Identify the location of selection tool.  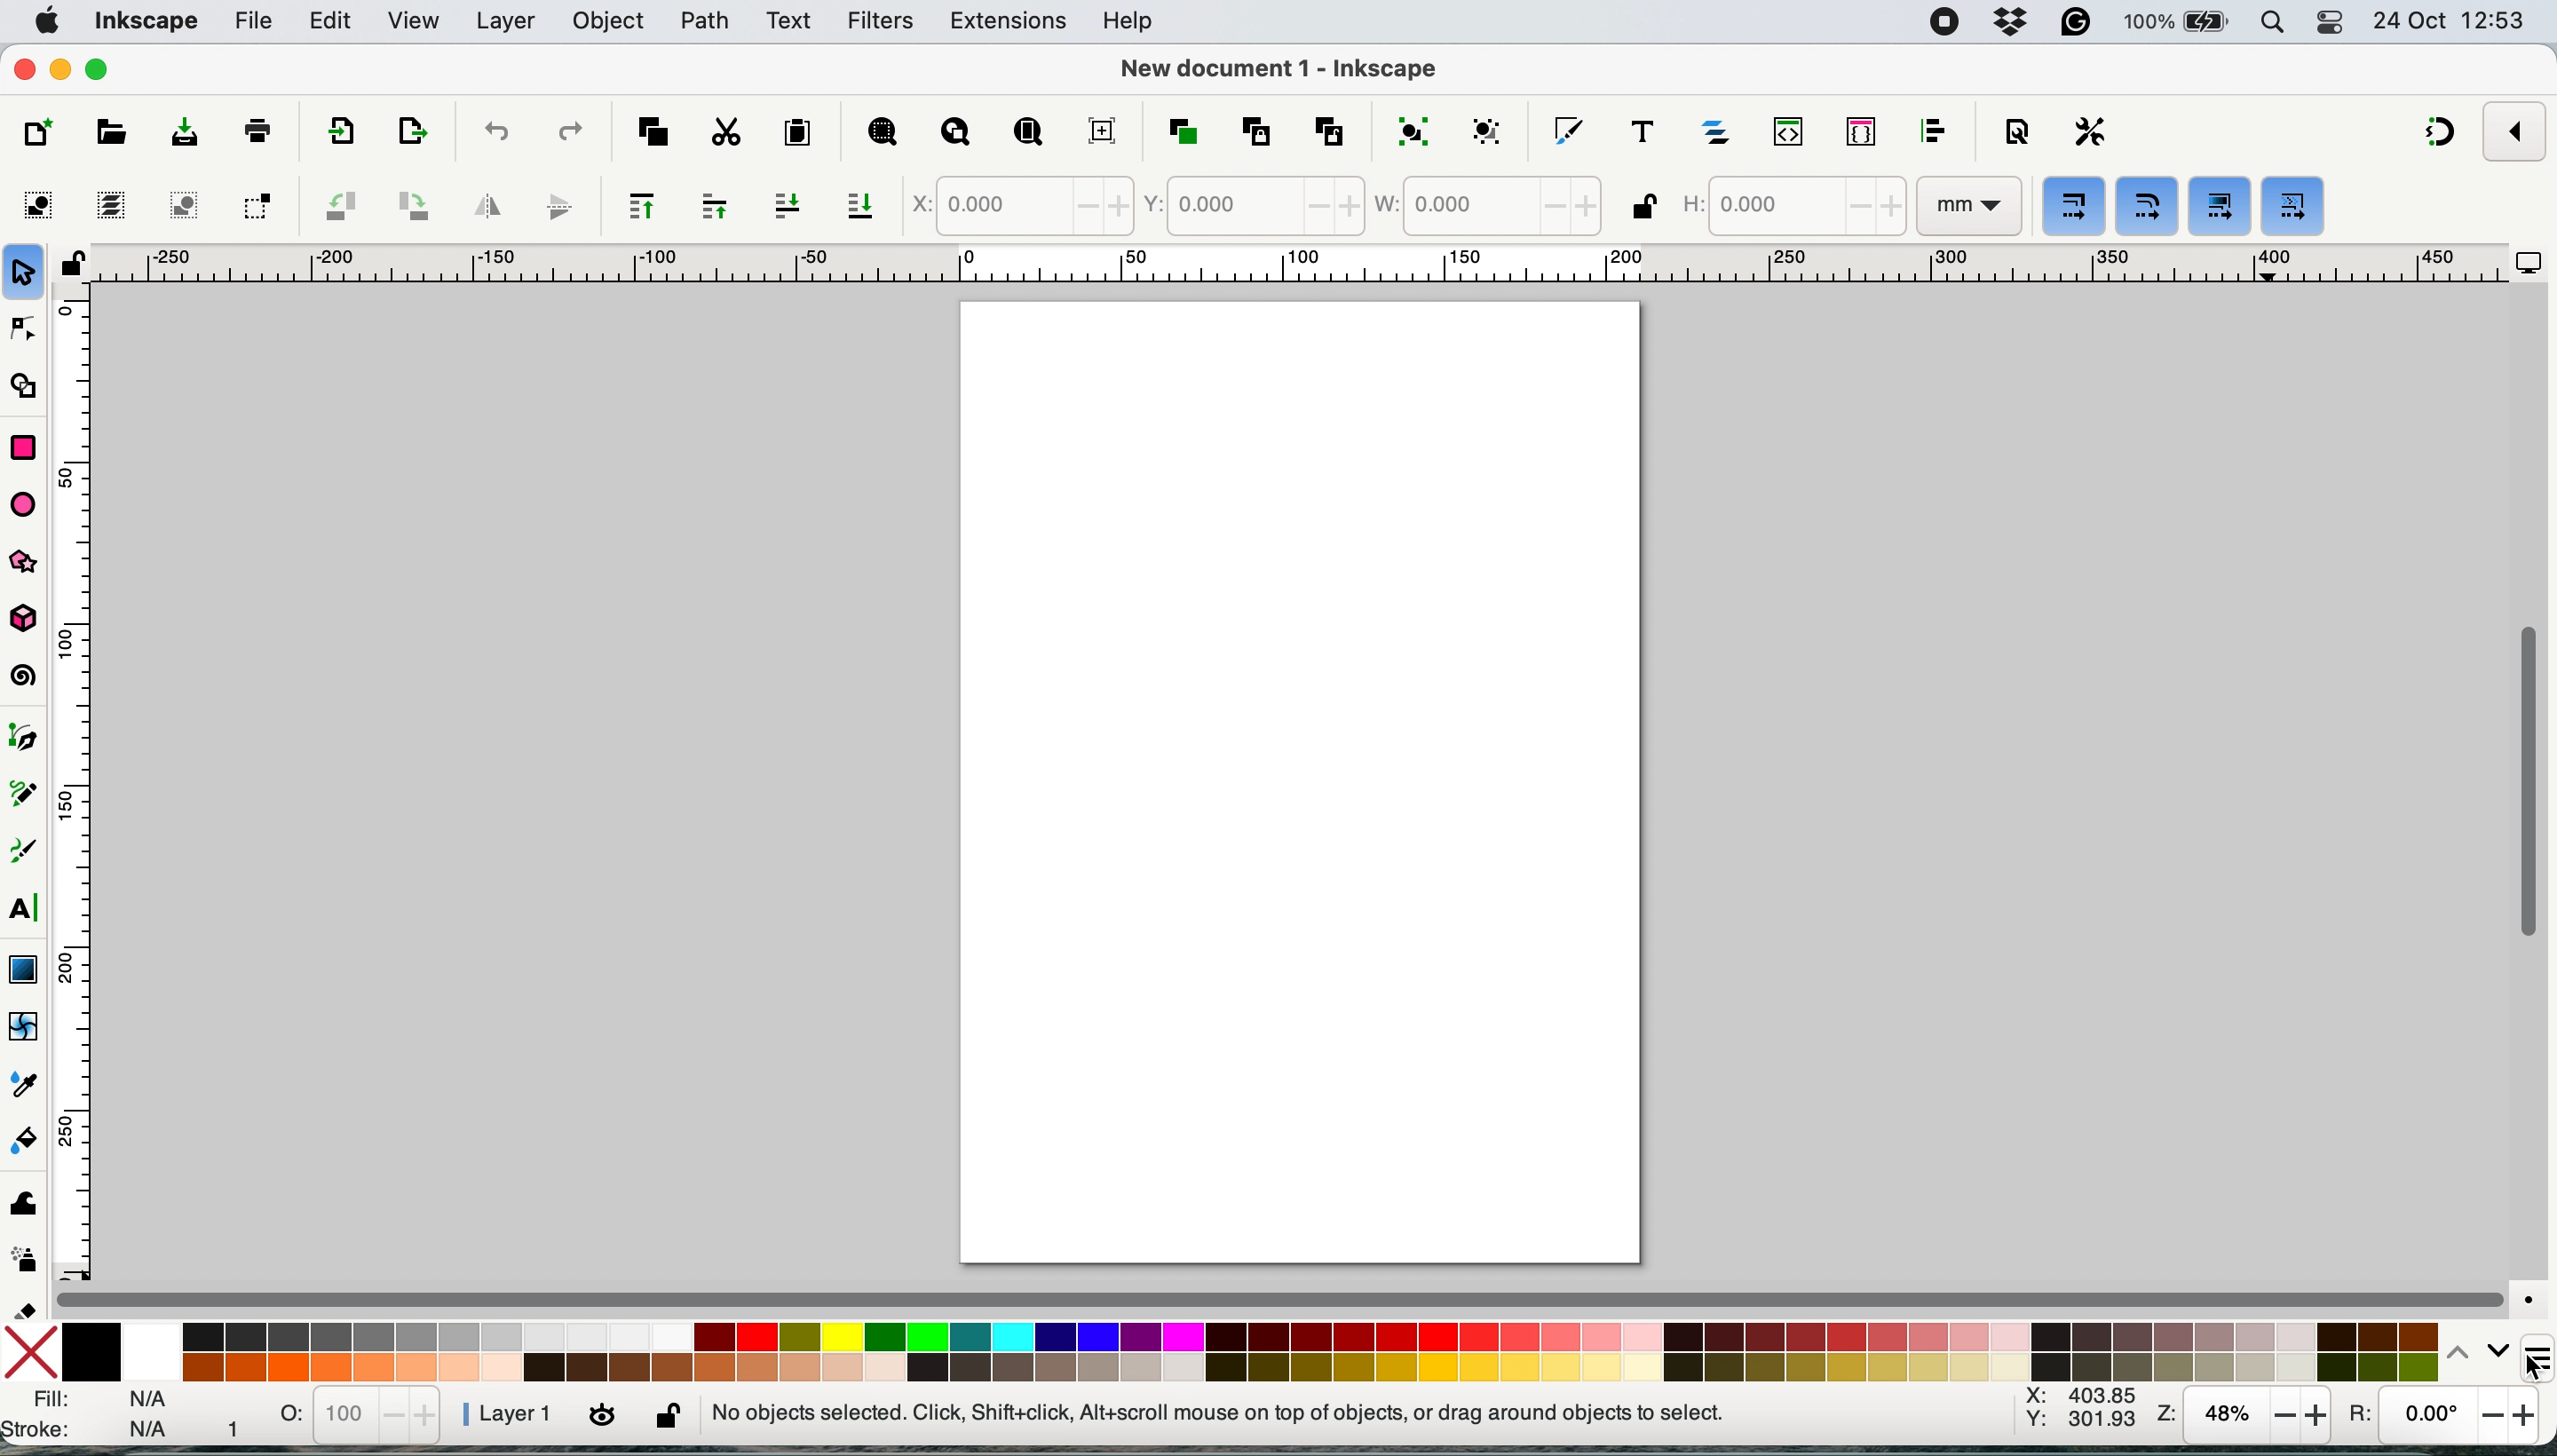
(26, 271).